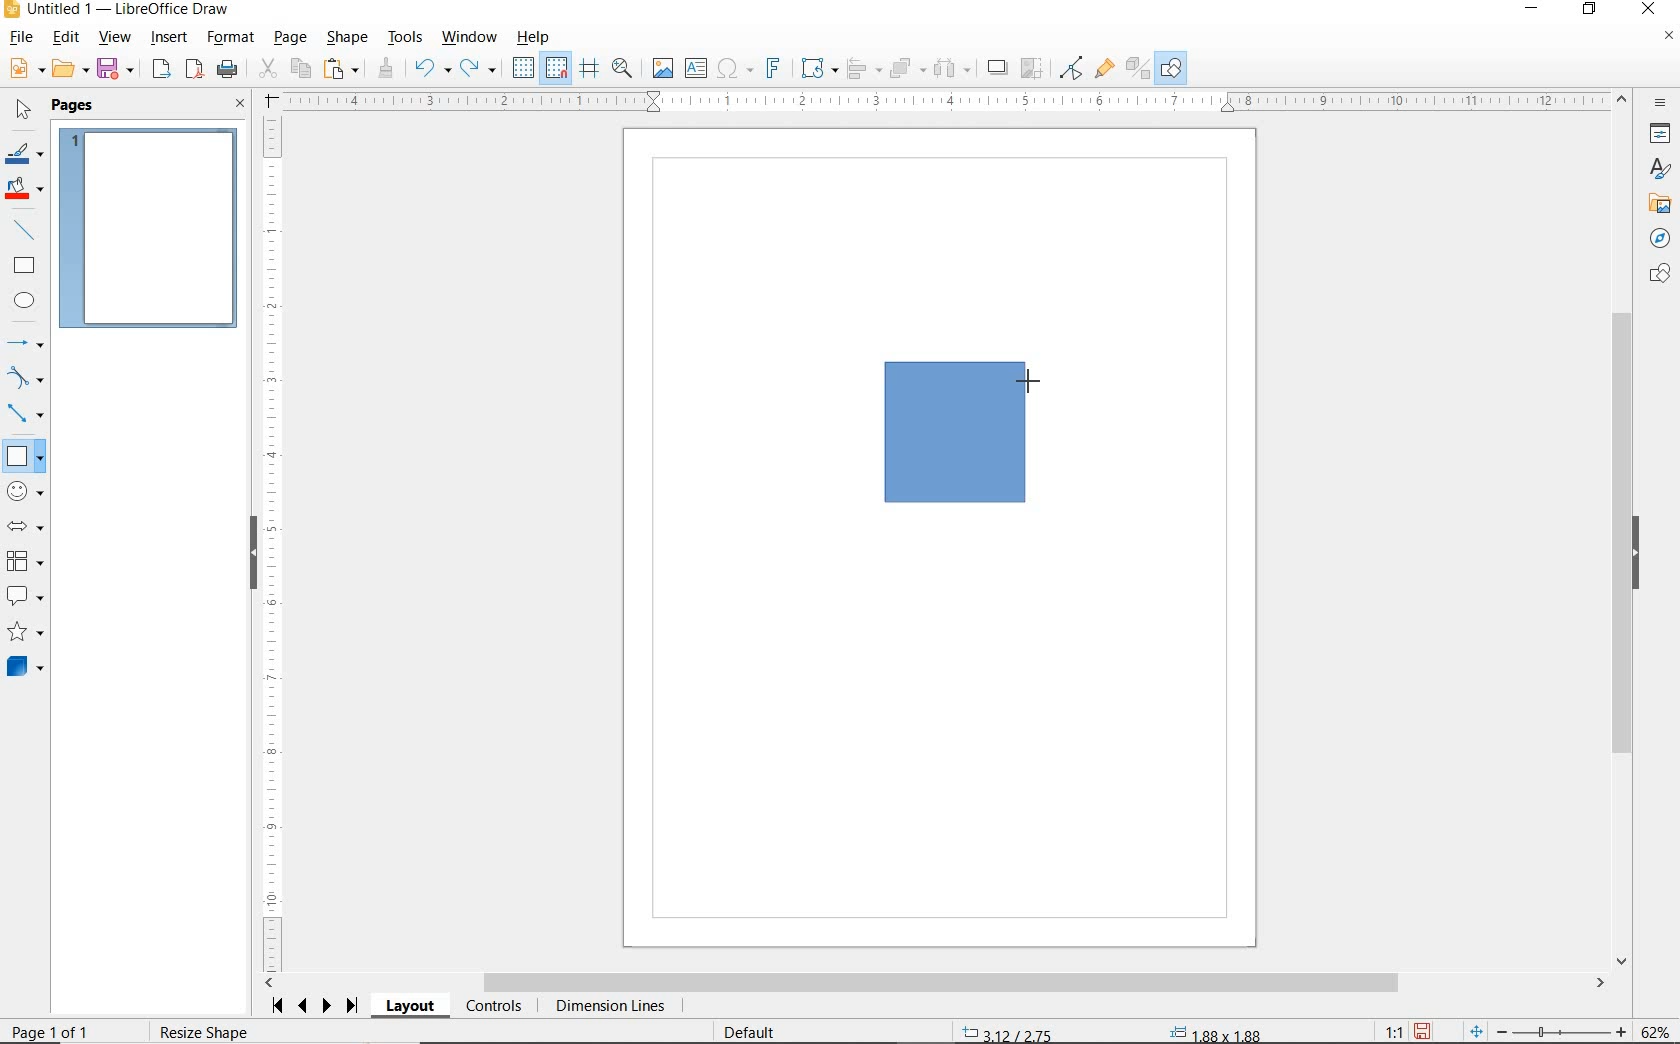  What do you see at coordinates (1027, 378) in the screenshot?
I see `` at bounding box center [1027, 378].